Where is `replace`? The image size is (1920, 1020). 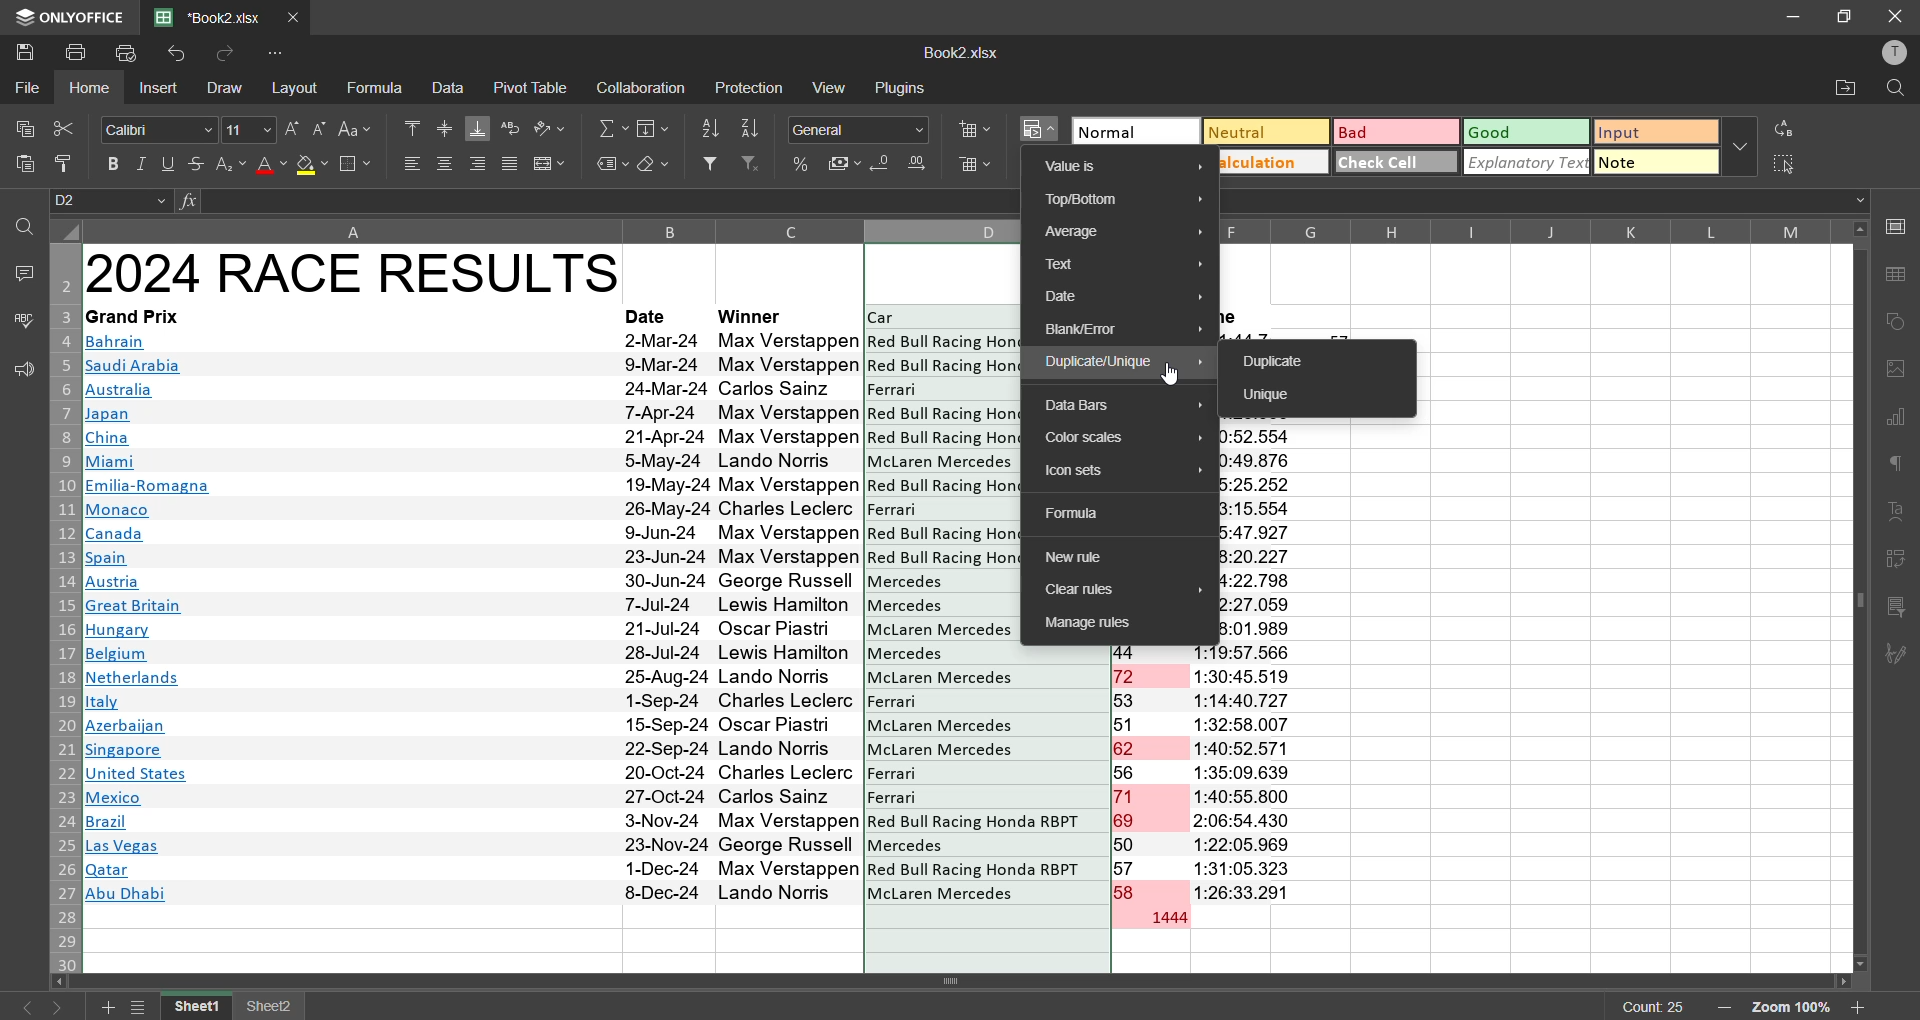
replace is located at coordinates (1788, 128).